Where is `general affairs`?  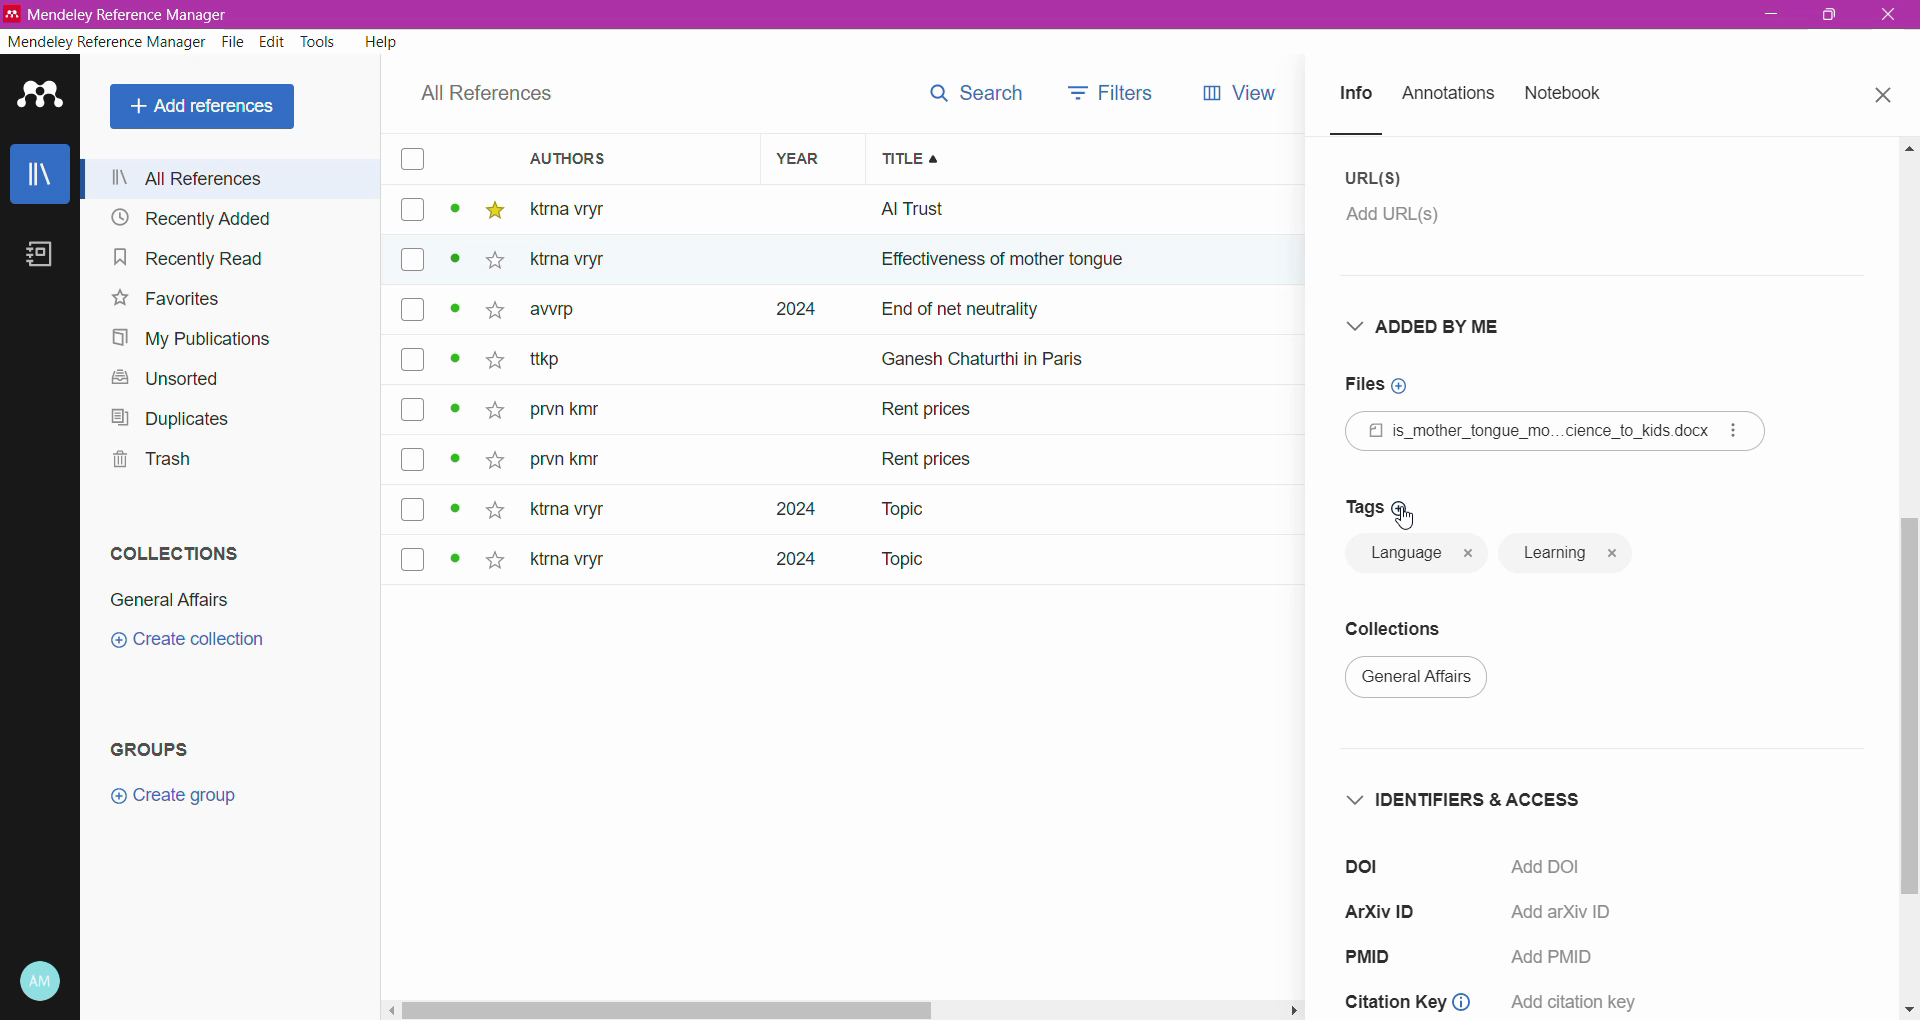
general affairs is located at coordinates (1425, 683).